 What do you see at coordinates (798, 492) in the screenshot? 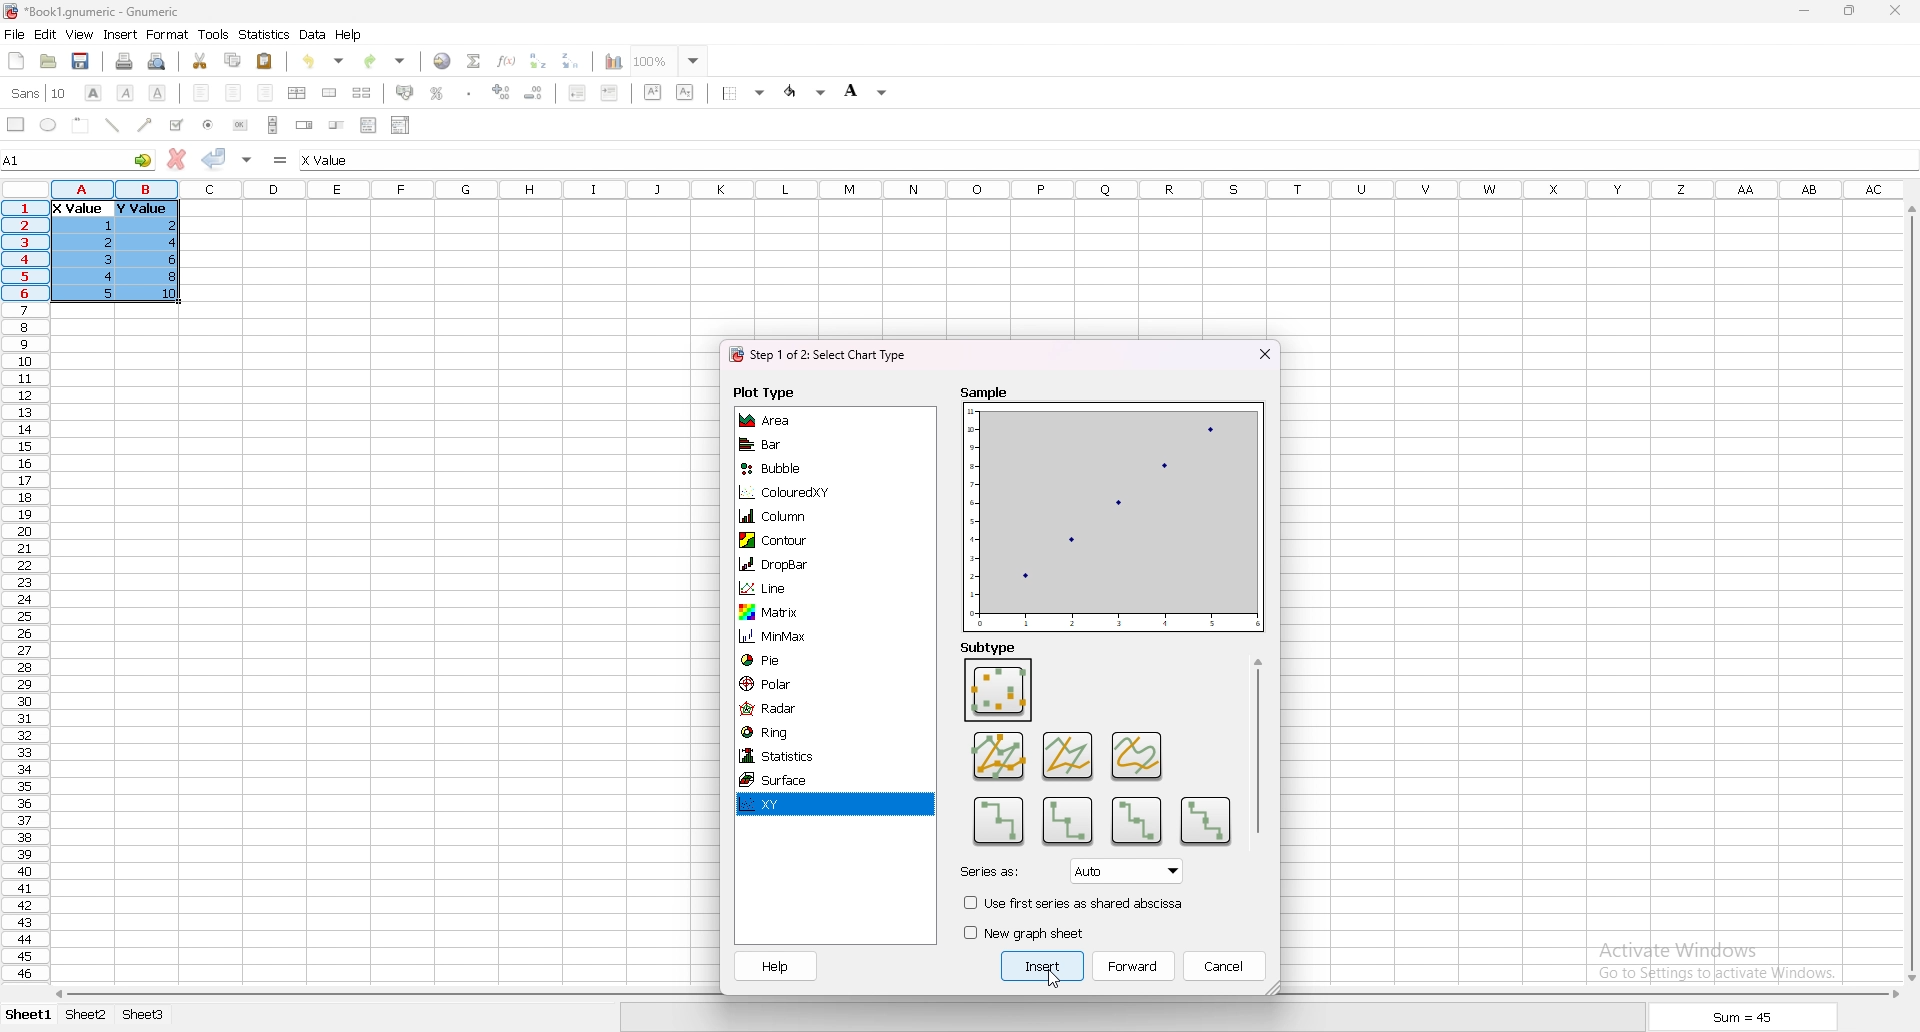
I see `coloured xy` at bounding box center [798, 492].